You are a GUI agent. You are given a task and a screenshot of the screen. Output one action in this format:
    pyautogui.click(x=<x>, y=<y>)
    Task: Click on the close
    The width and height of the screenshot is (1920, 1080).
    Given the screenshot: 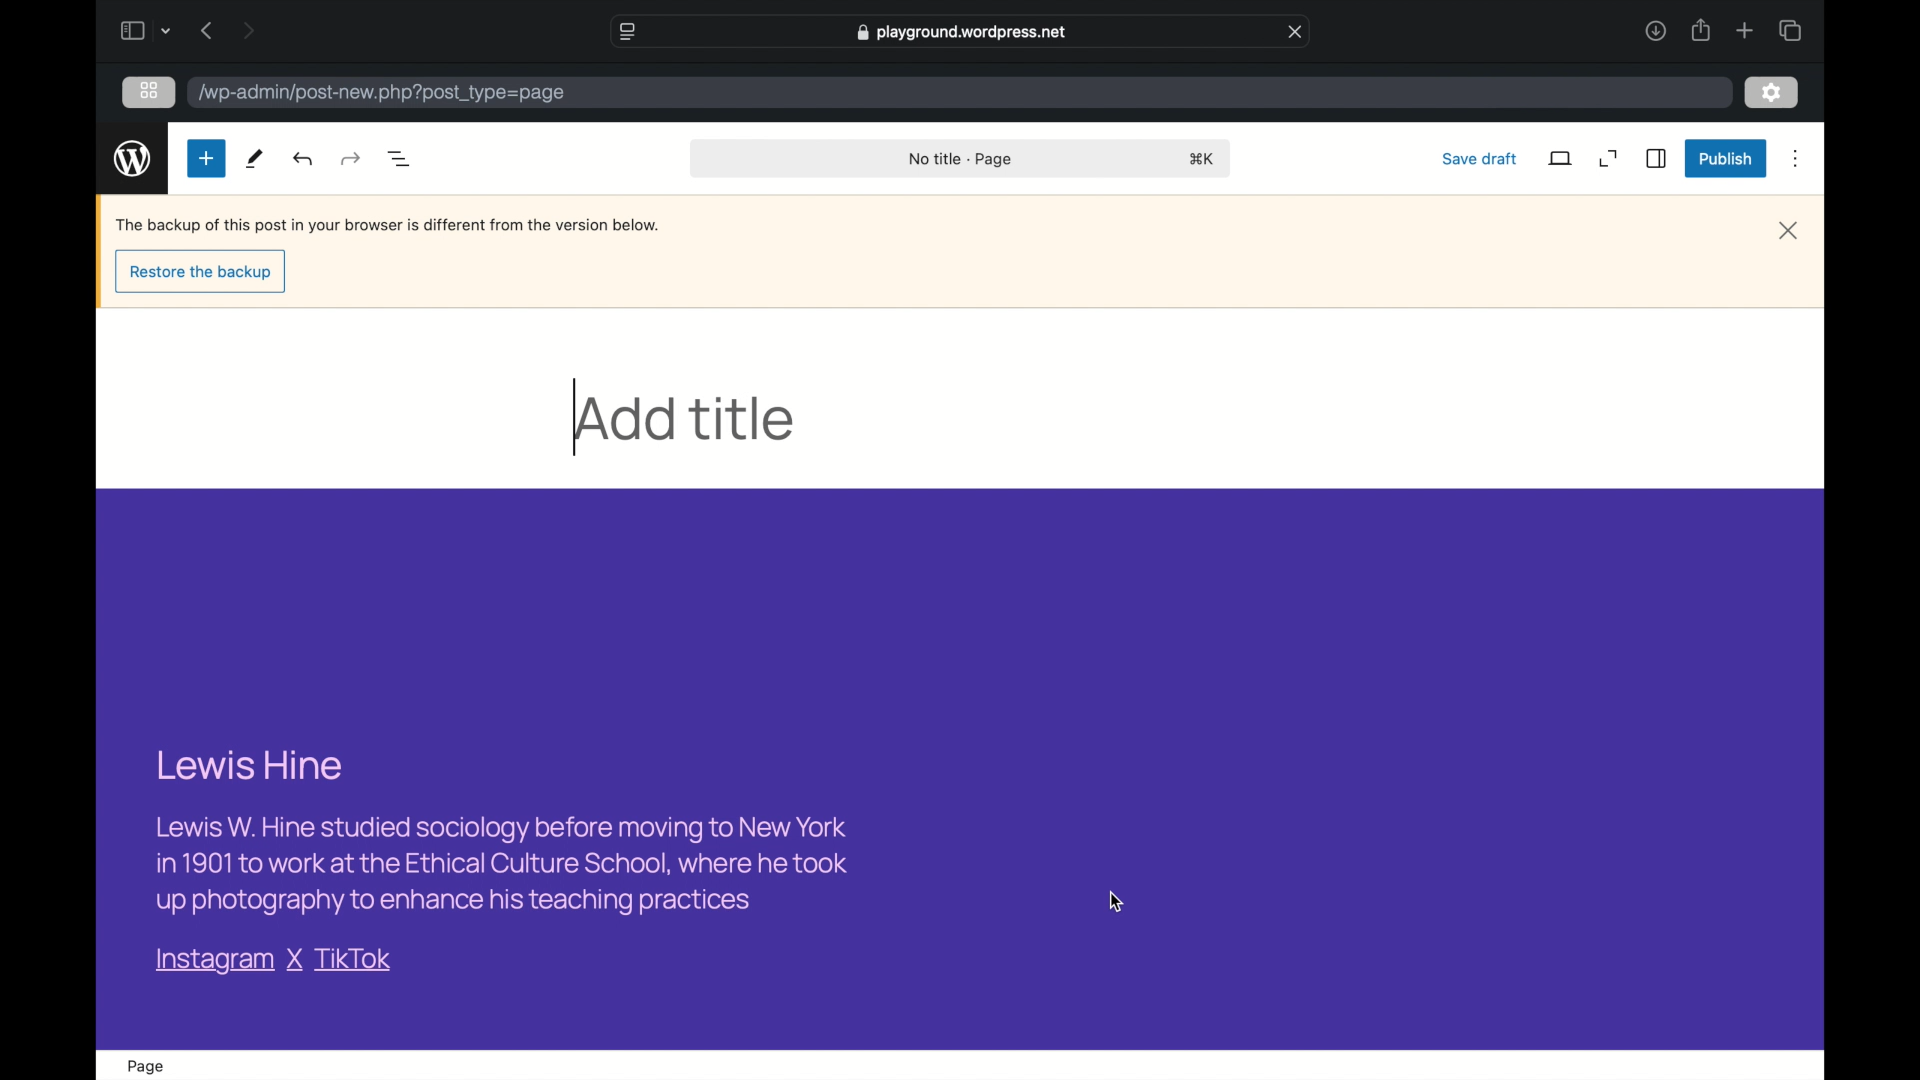 What is the action you would take?
    pyautogui.click(x=1790, y=231)
    